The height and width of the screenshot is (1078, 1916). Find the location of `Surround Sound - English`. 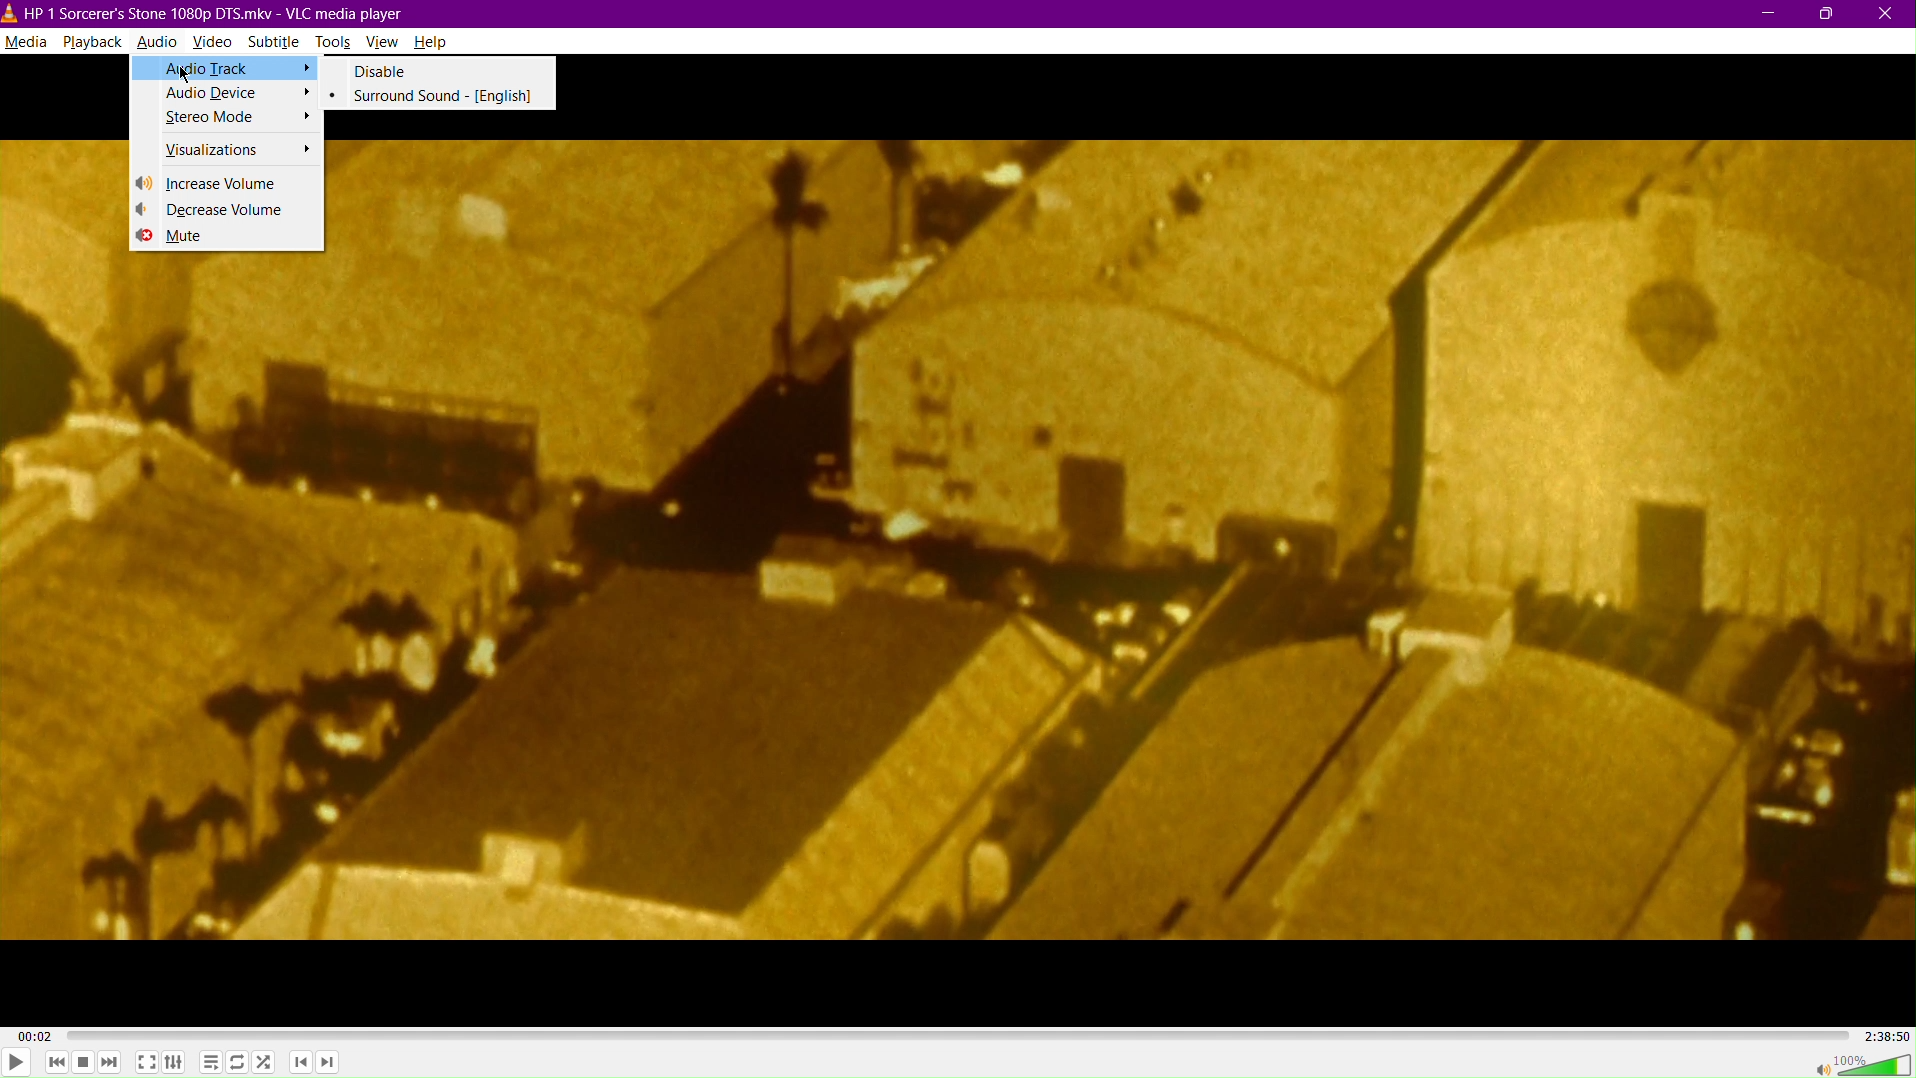

Surround Sound - English is located at coordinates (442, 97).